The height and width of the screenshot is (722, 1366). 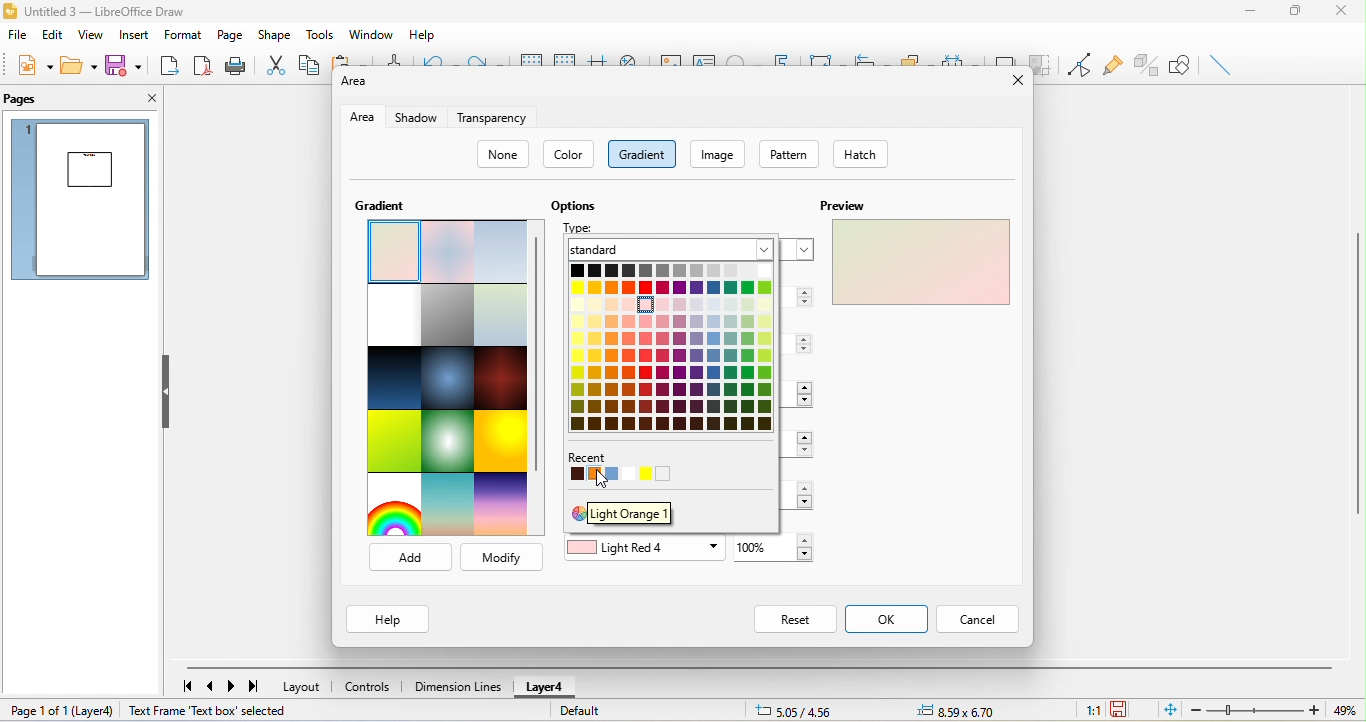 What do you see at coordinates (1130, 711) in the screenshot?
I see `the document has not been modified since the last save` at bounding box center [1130, 711].